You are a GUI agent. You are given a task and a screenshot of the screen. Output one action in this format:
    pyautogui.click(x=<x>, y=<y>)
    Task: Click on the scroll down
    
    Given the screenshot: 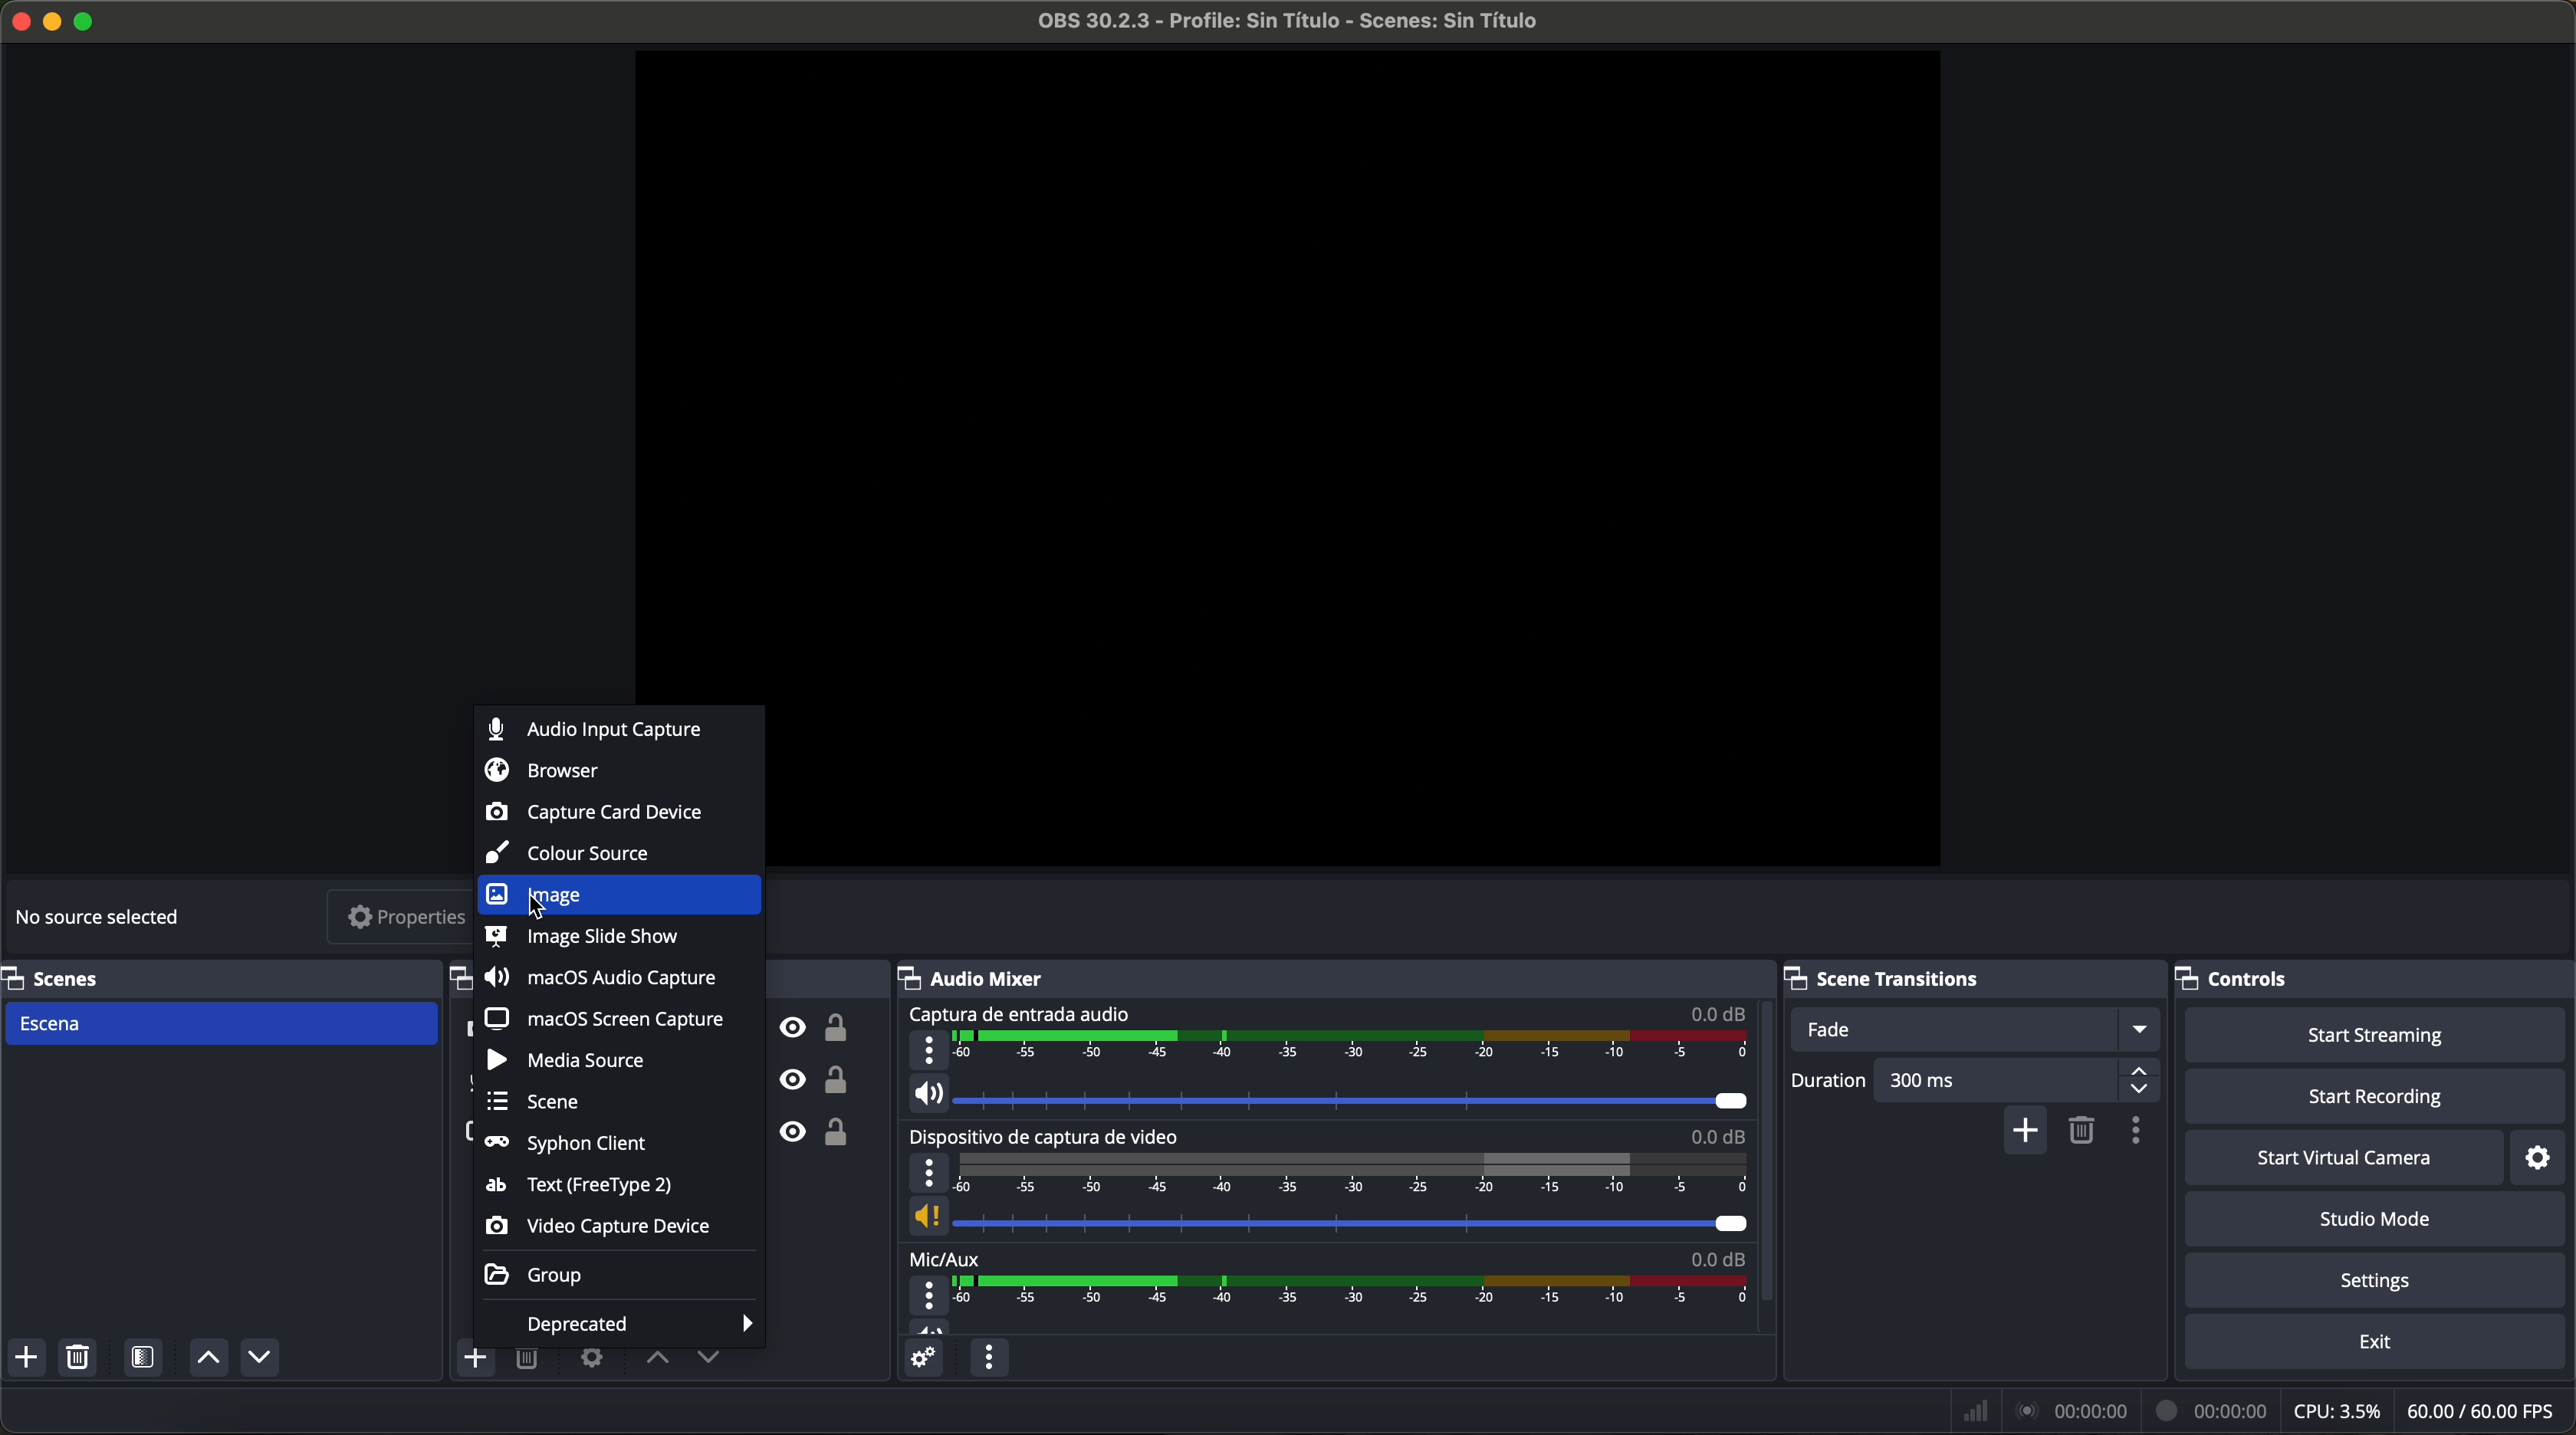 What is the action you would take?
    pyautogui.click(x=1769, y=1131)
    